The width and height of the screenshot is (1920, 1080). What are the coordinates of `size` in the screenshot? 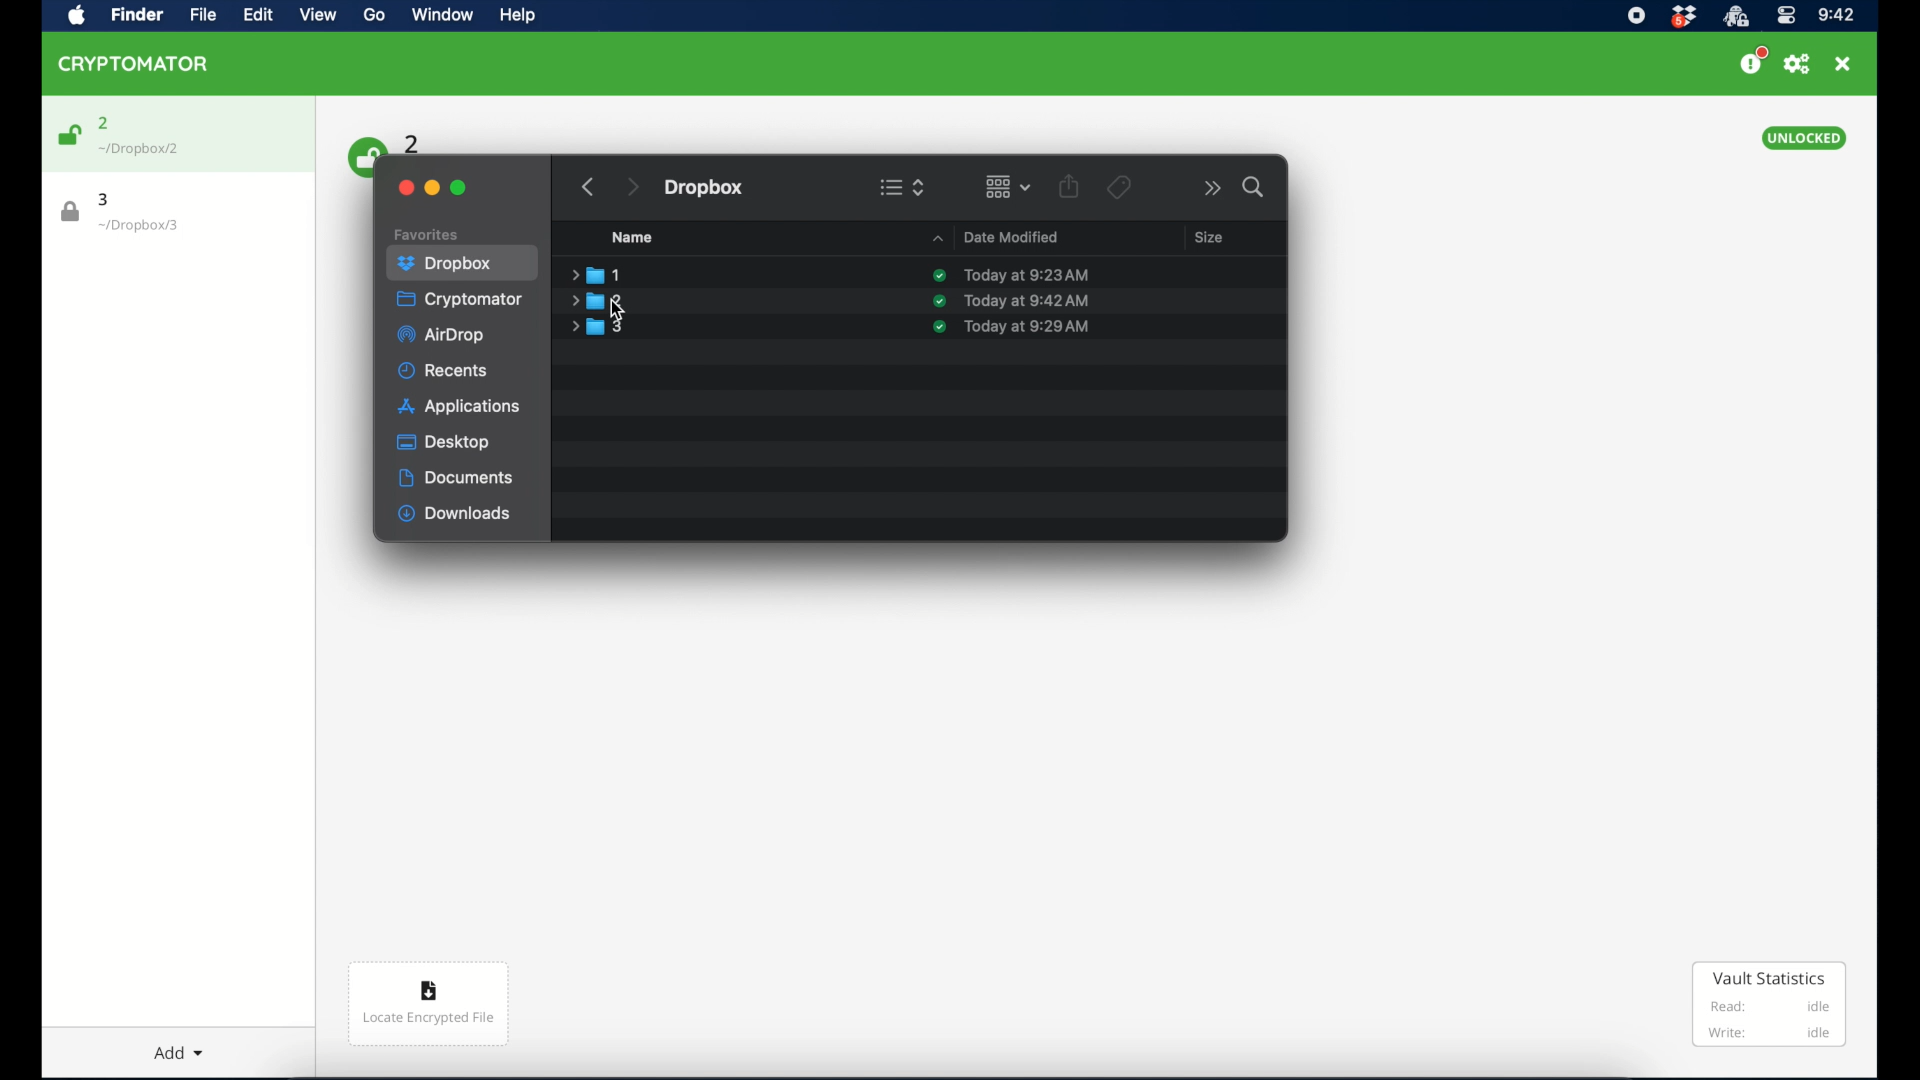 It's located at (1208, 236).